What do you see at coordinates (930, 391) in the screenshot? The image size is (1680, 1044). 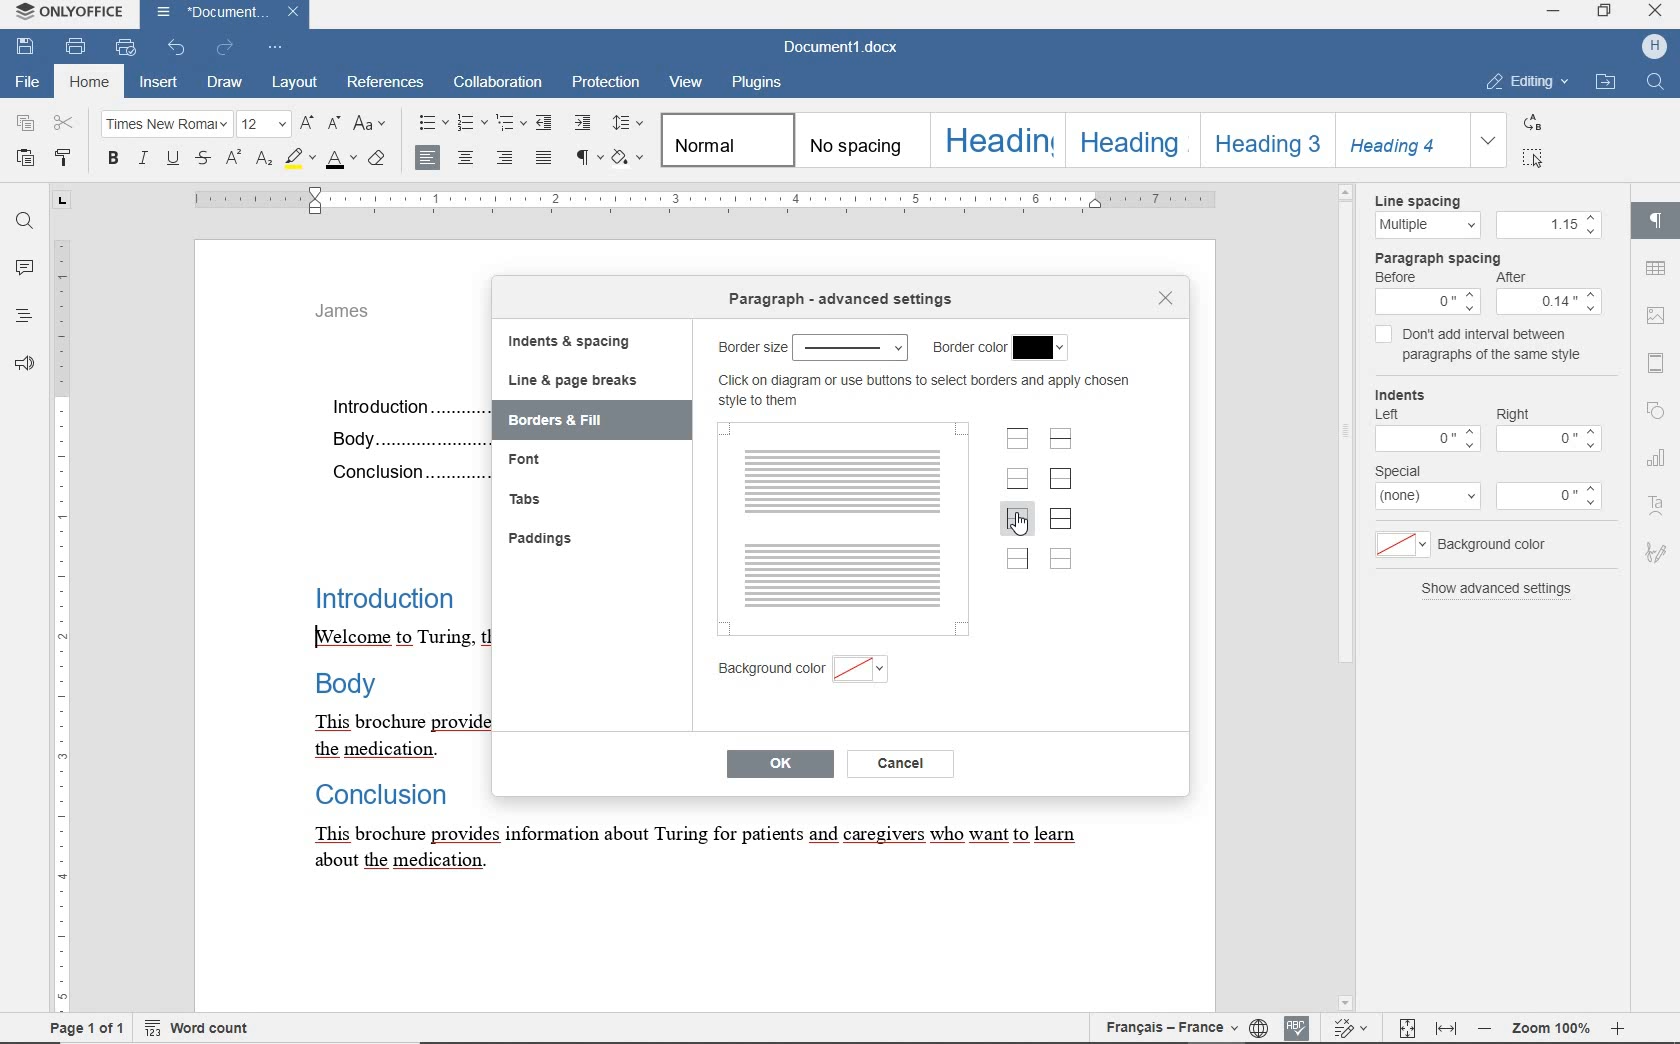 I see `Click on diagram or use buttons to select borders and apply chosen
style to them` at bounding box center [930, 391].